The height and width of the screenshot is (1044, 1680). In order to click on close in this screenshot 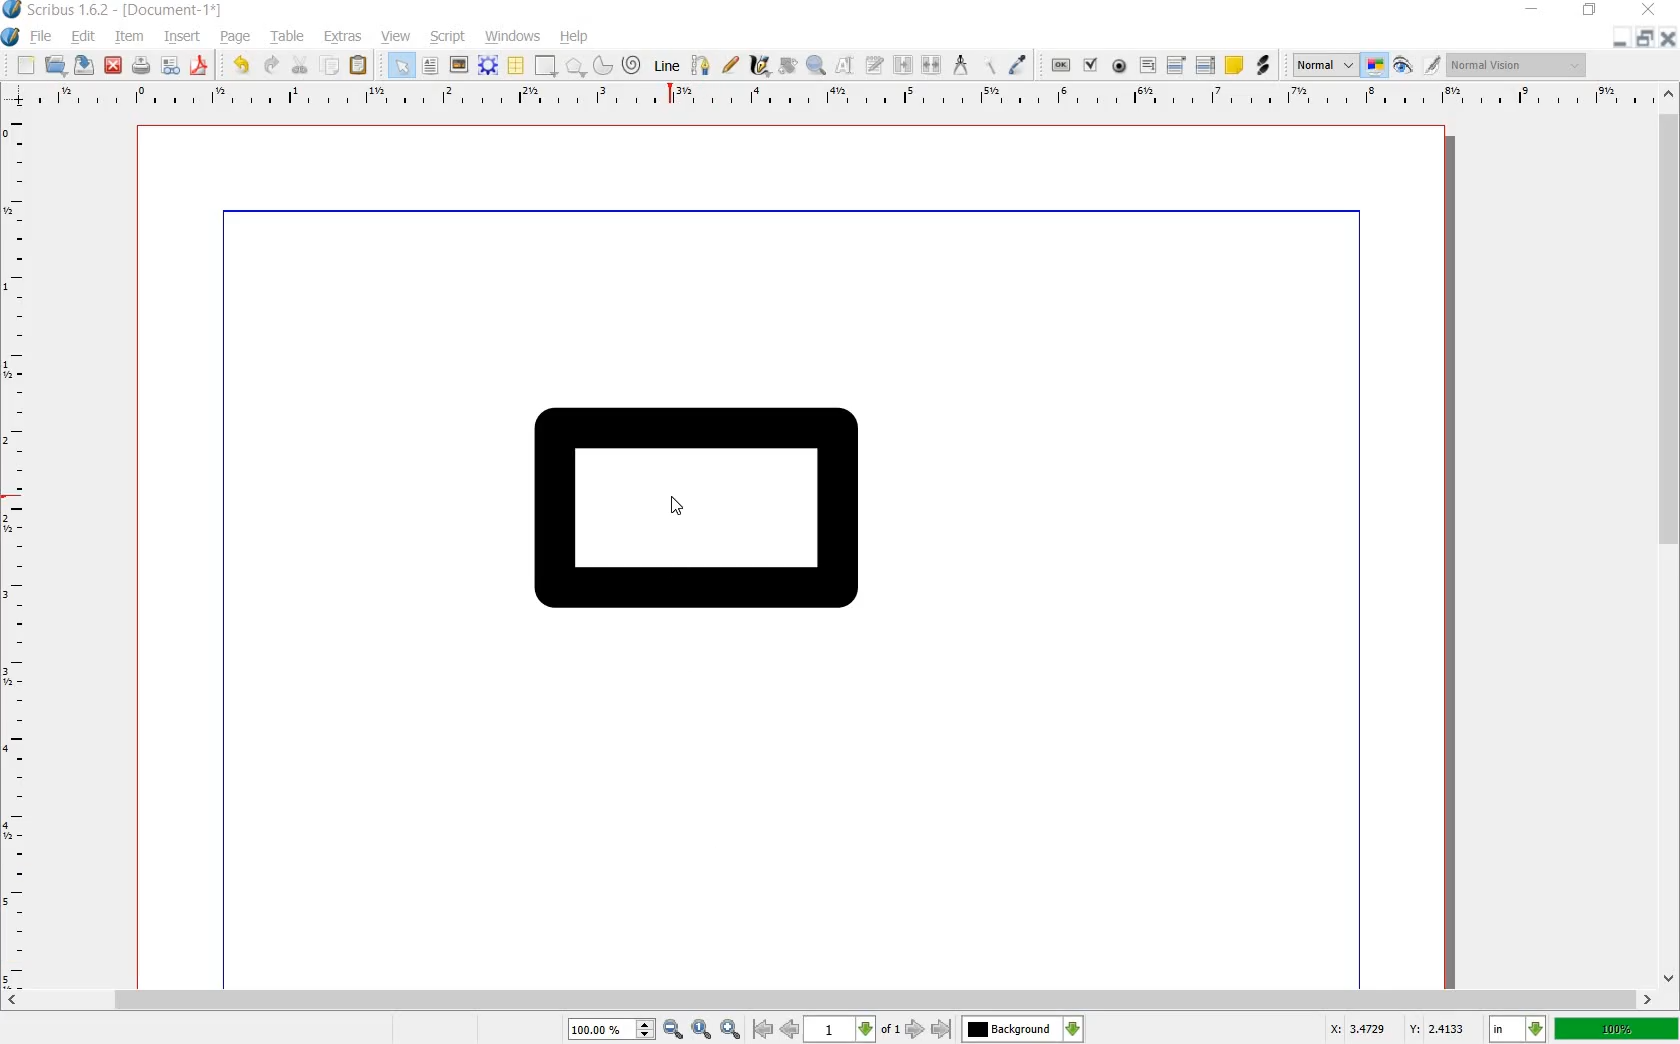, I will do `click(1648, 10)`.